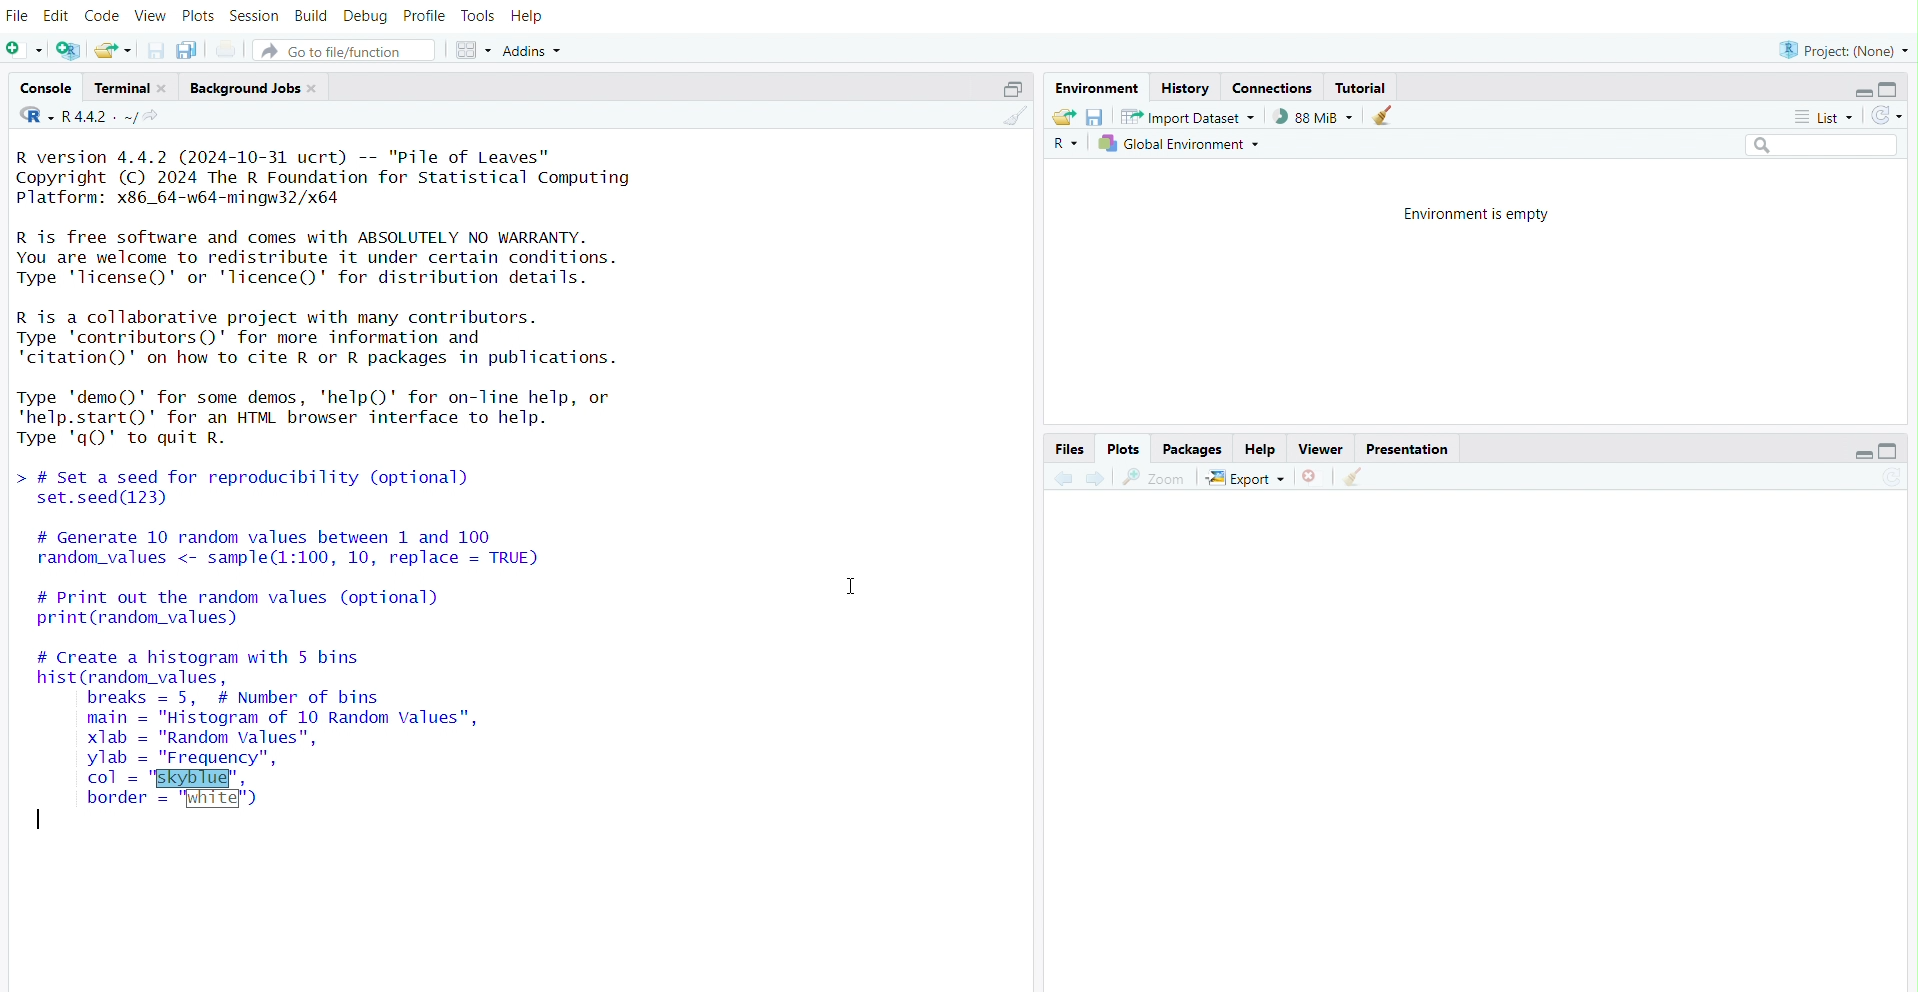 Image resolution: width=1918 pixels, height=992 pixels. What do you see at coordinates (1323, 449) in the screenshot?
I see `viewer` at bounding box center [1323, 449].